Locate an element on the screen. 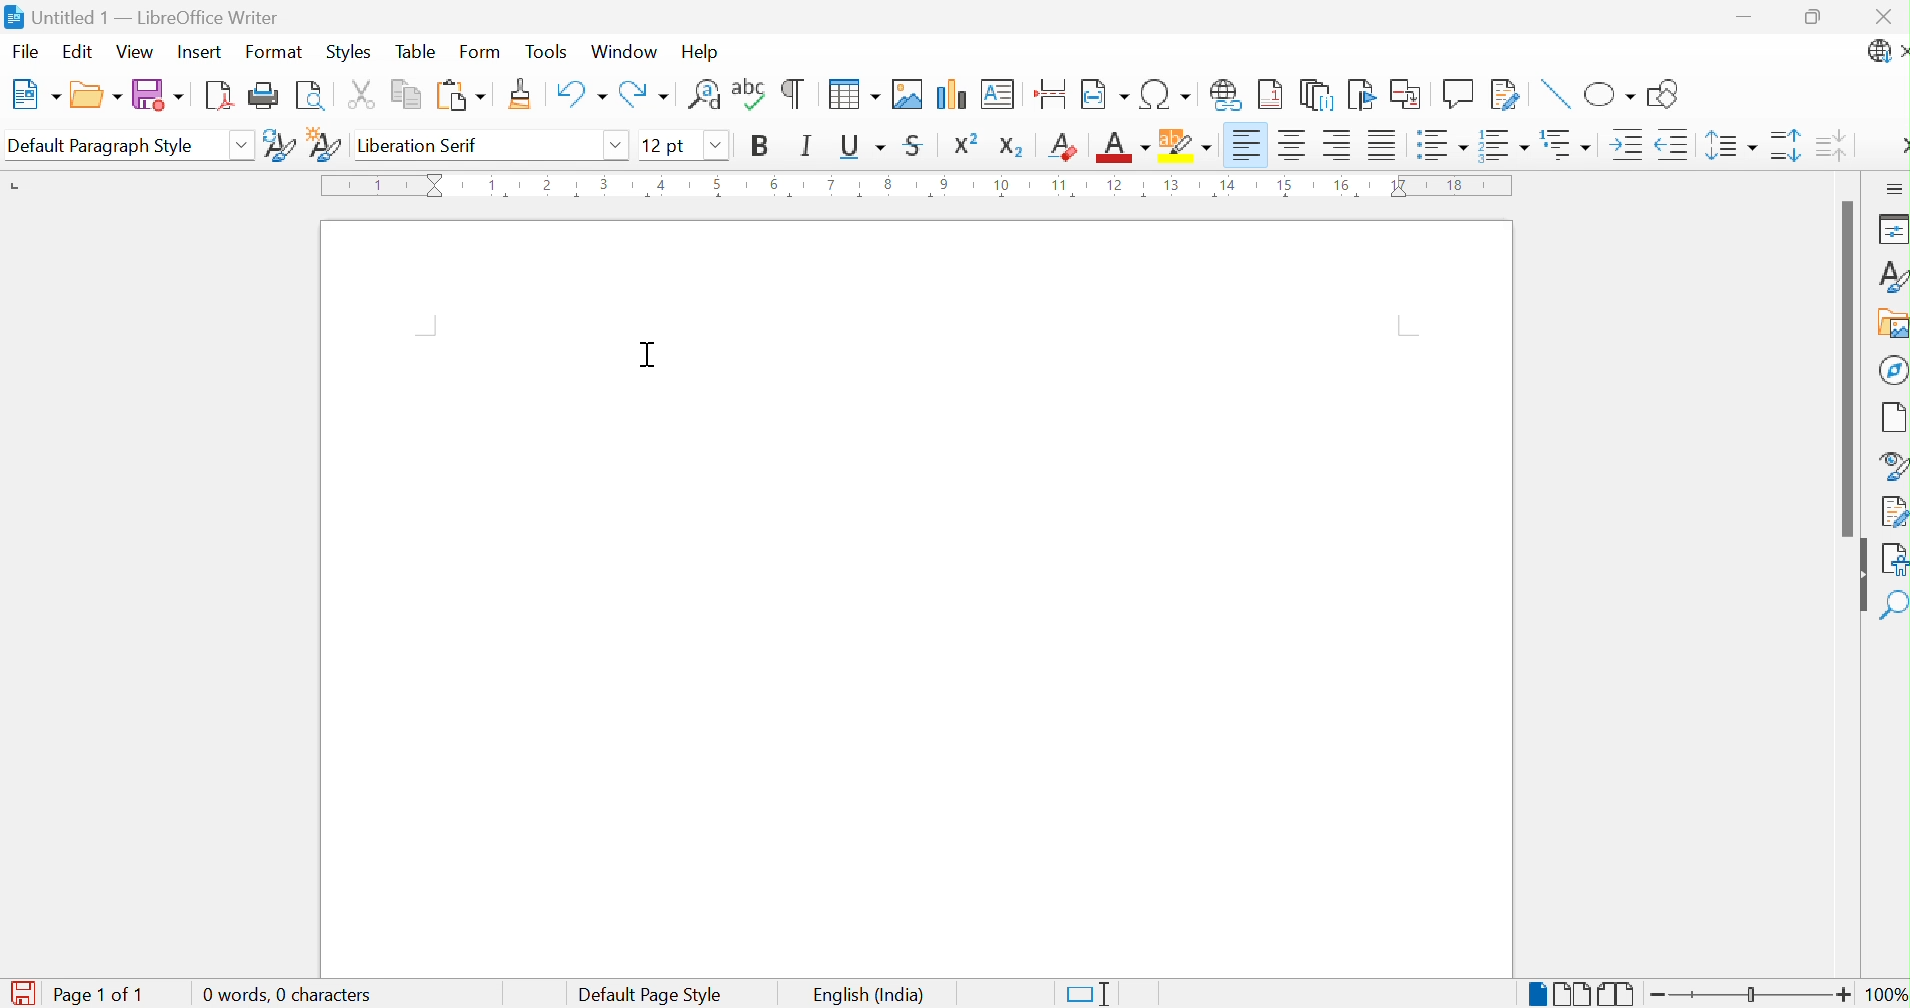 The image size is (1910, 1008). Insert Cross-reference is located at coordinates (1409, 94).